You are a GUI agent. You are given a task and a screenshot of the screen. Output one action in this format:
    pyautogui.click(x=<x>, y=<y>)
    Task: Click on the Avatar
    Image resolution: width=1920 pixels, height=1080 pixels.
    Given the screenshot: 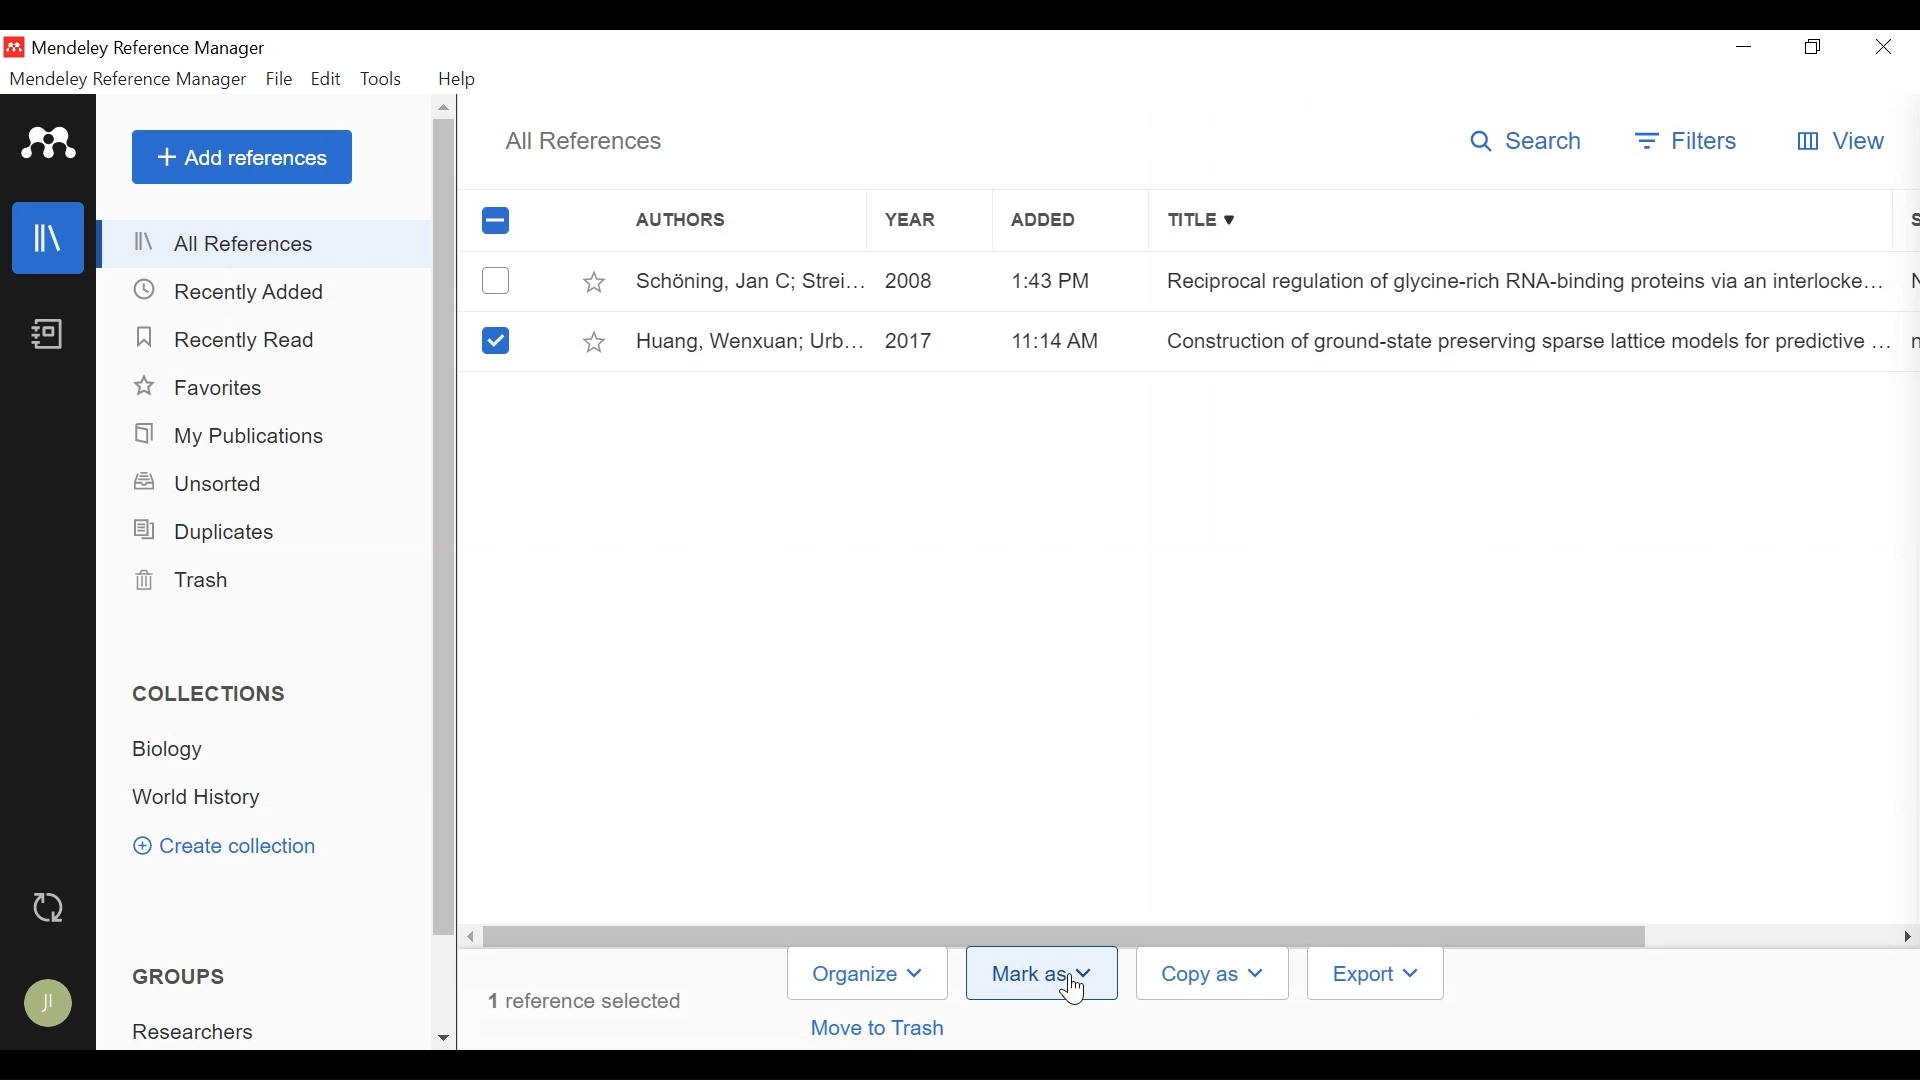 What is the action you would take?
    pyautogui.click(x=45, y=1001)
    